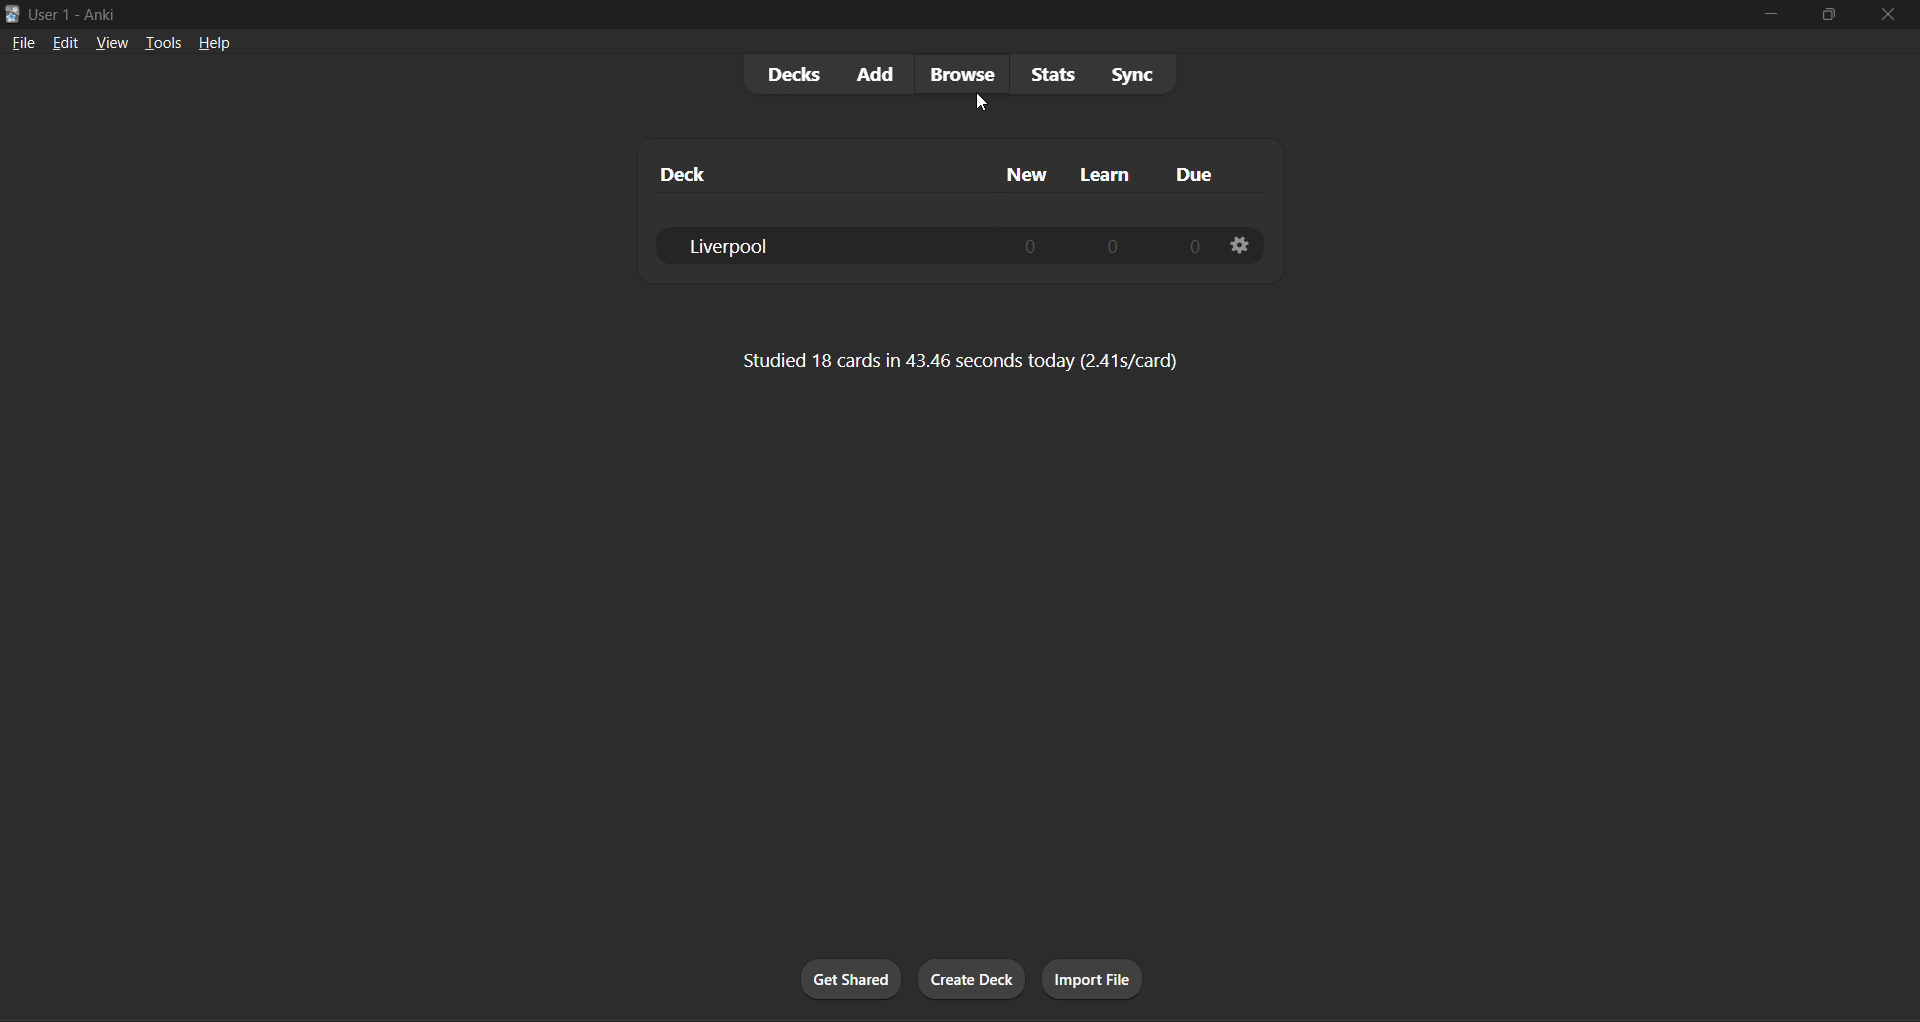 This screenshot has height=1022, width=1920. I want to click on get shared, so click(859, 981).